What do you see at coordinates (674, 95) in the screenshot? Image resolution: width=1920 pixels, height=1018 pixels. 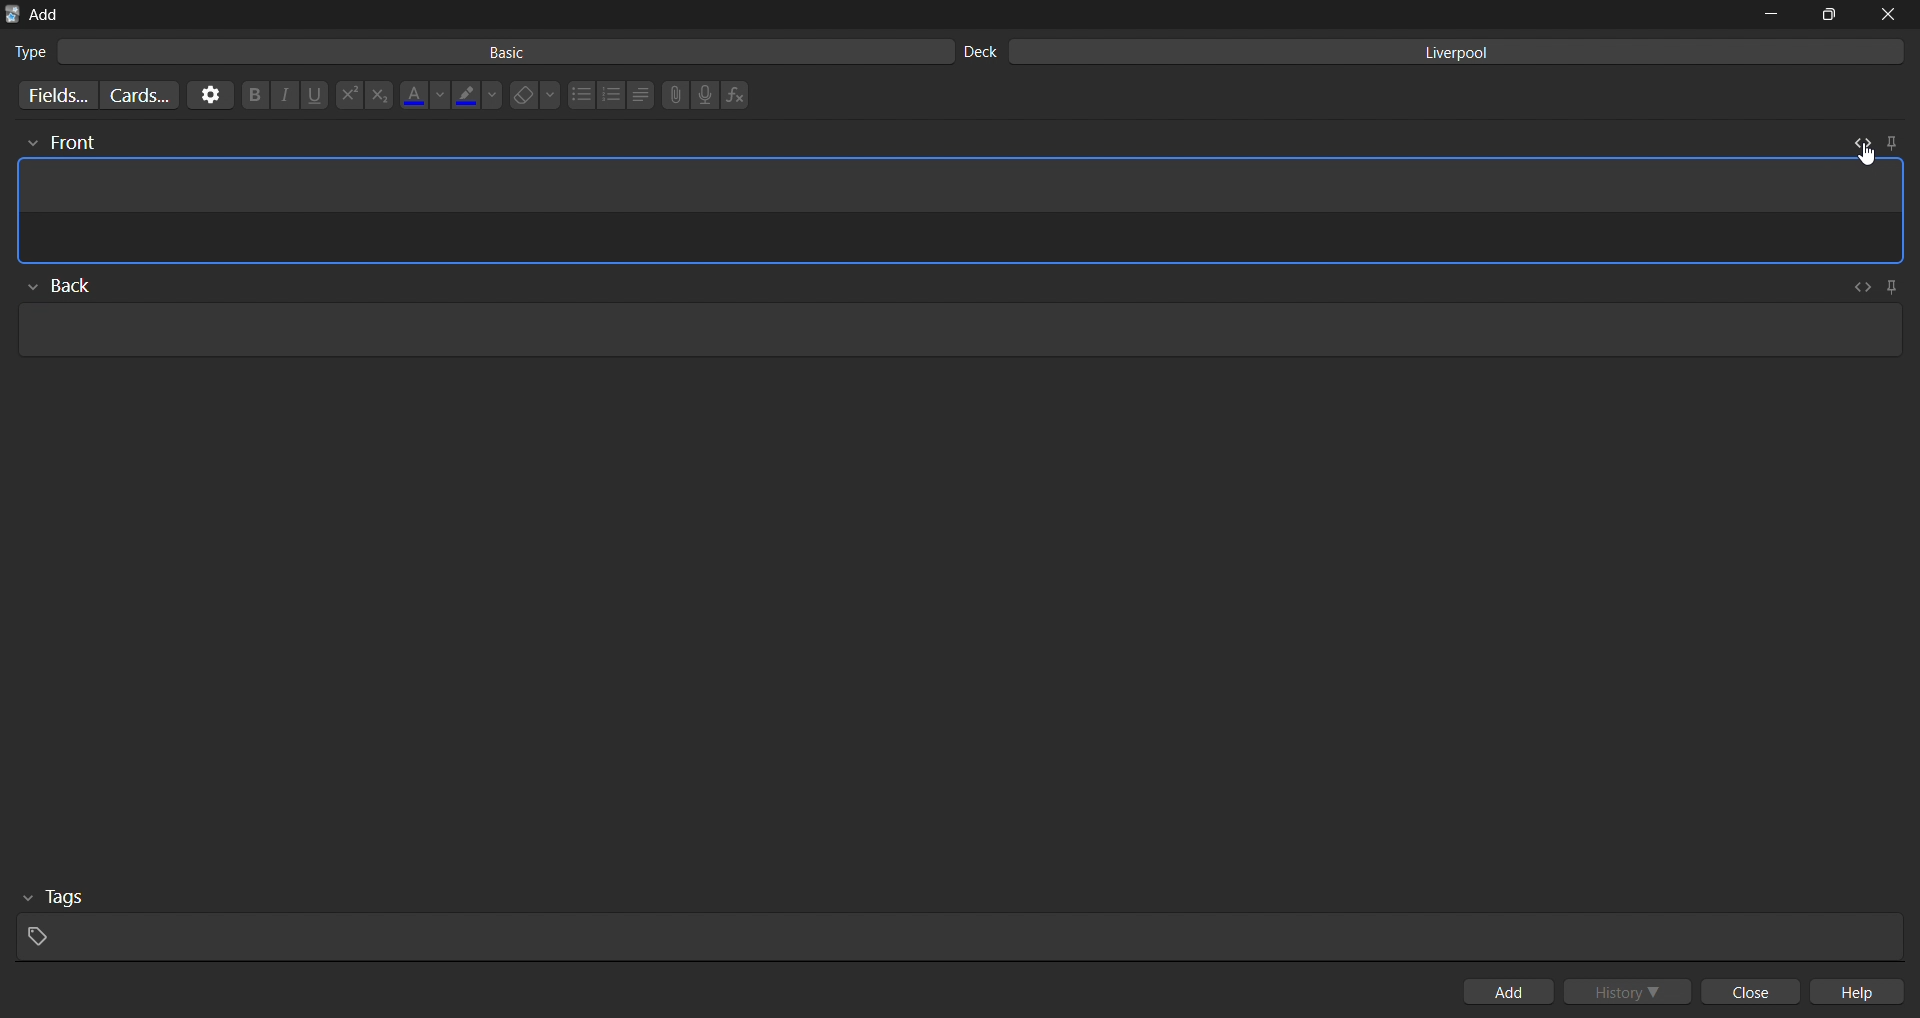 I see `attach files` at bounding box center [674, 95].